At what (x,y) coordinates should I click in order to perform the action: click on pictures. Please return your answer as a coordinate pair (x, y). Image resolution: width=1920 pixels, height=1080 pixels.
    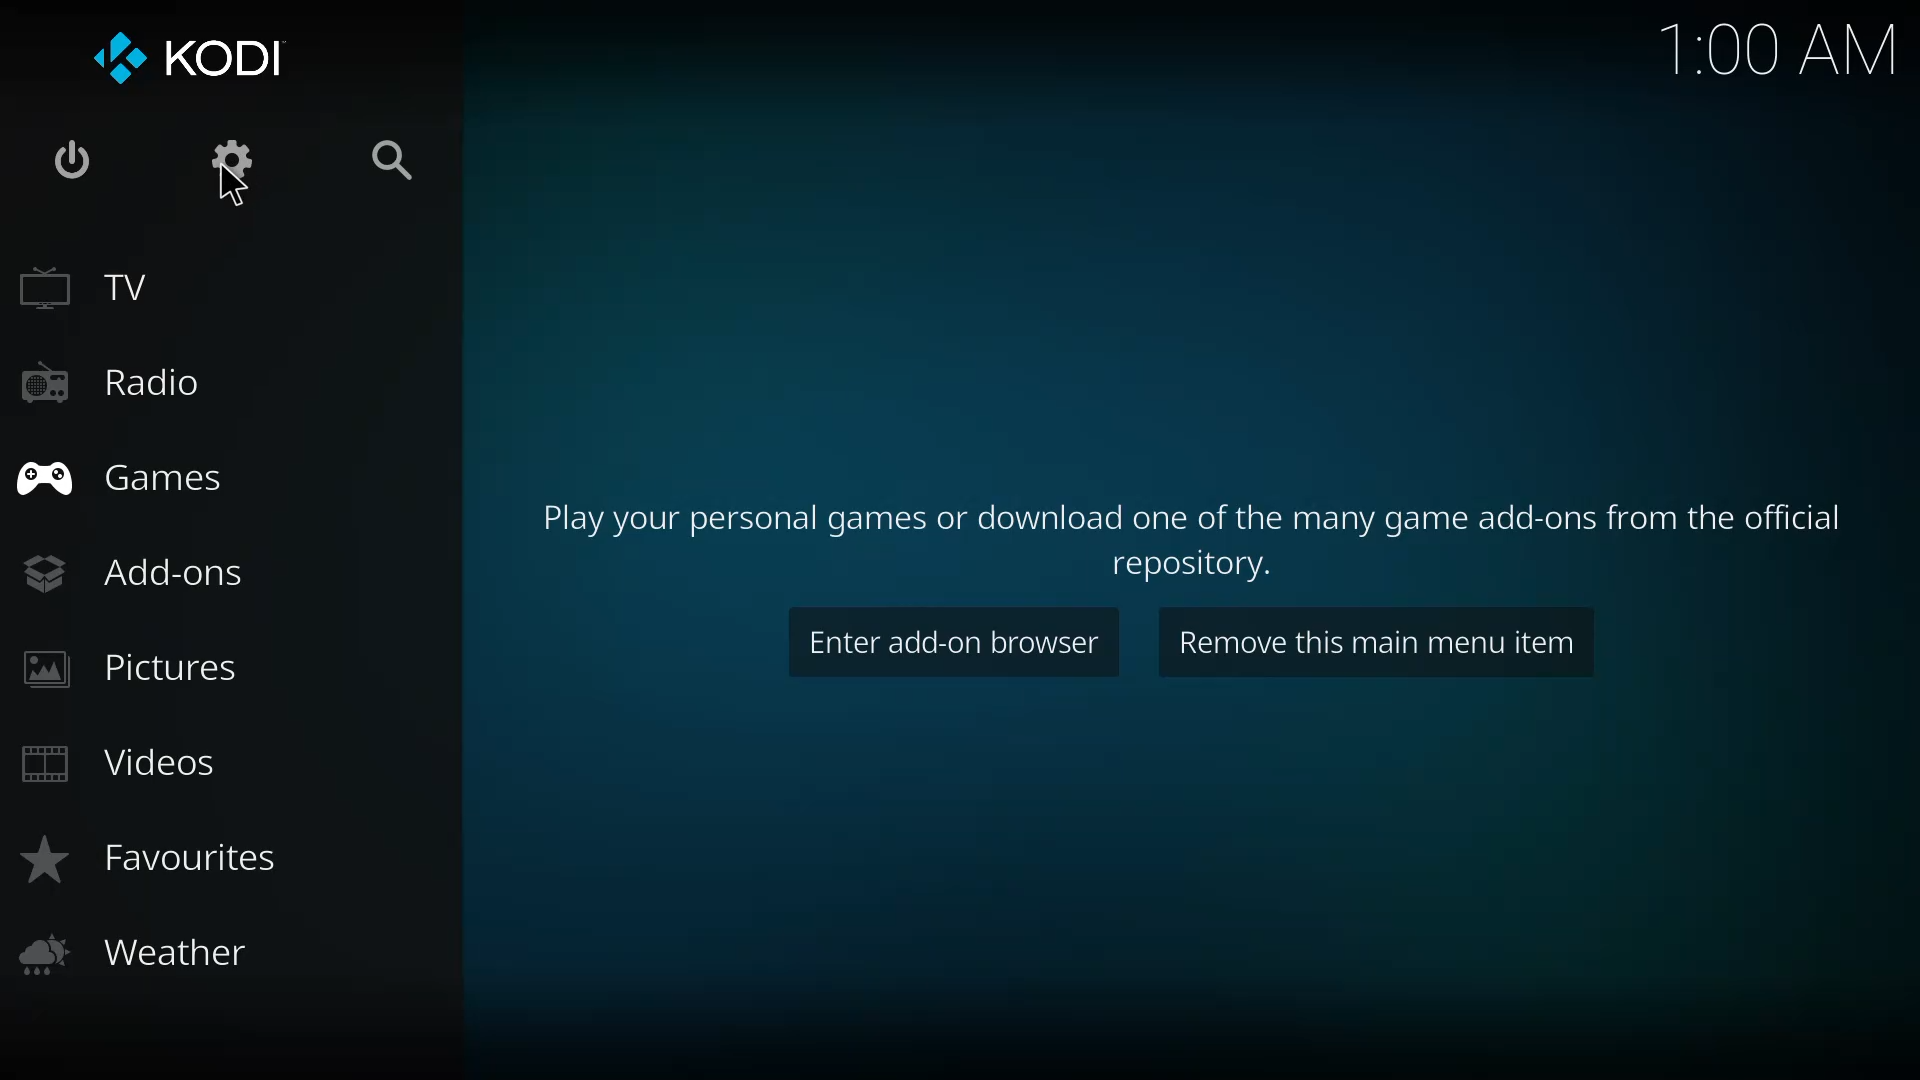
    Looking at the image, I should click on (132, 670).